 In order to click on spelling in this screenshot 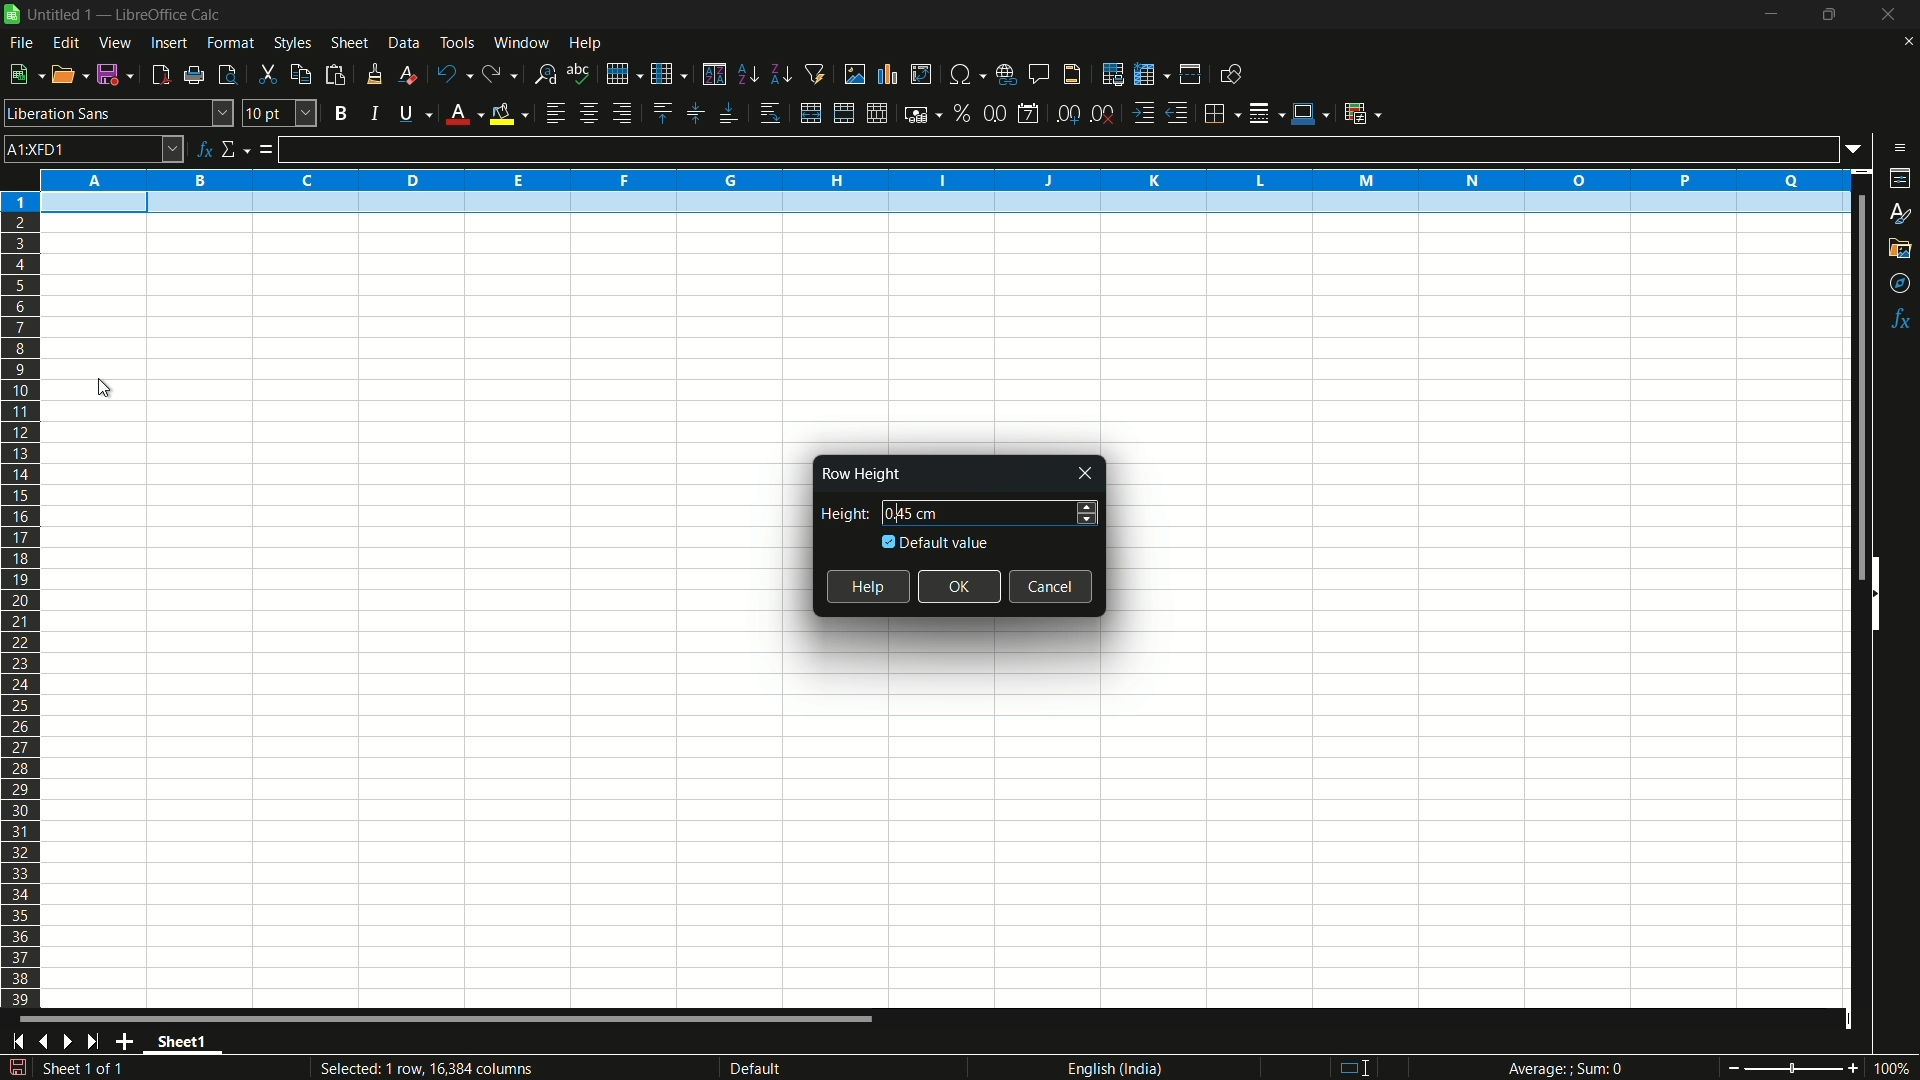, I will do `click(579, 72)`.